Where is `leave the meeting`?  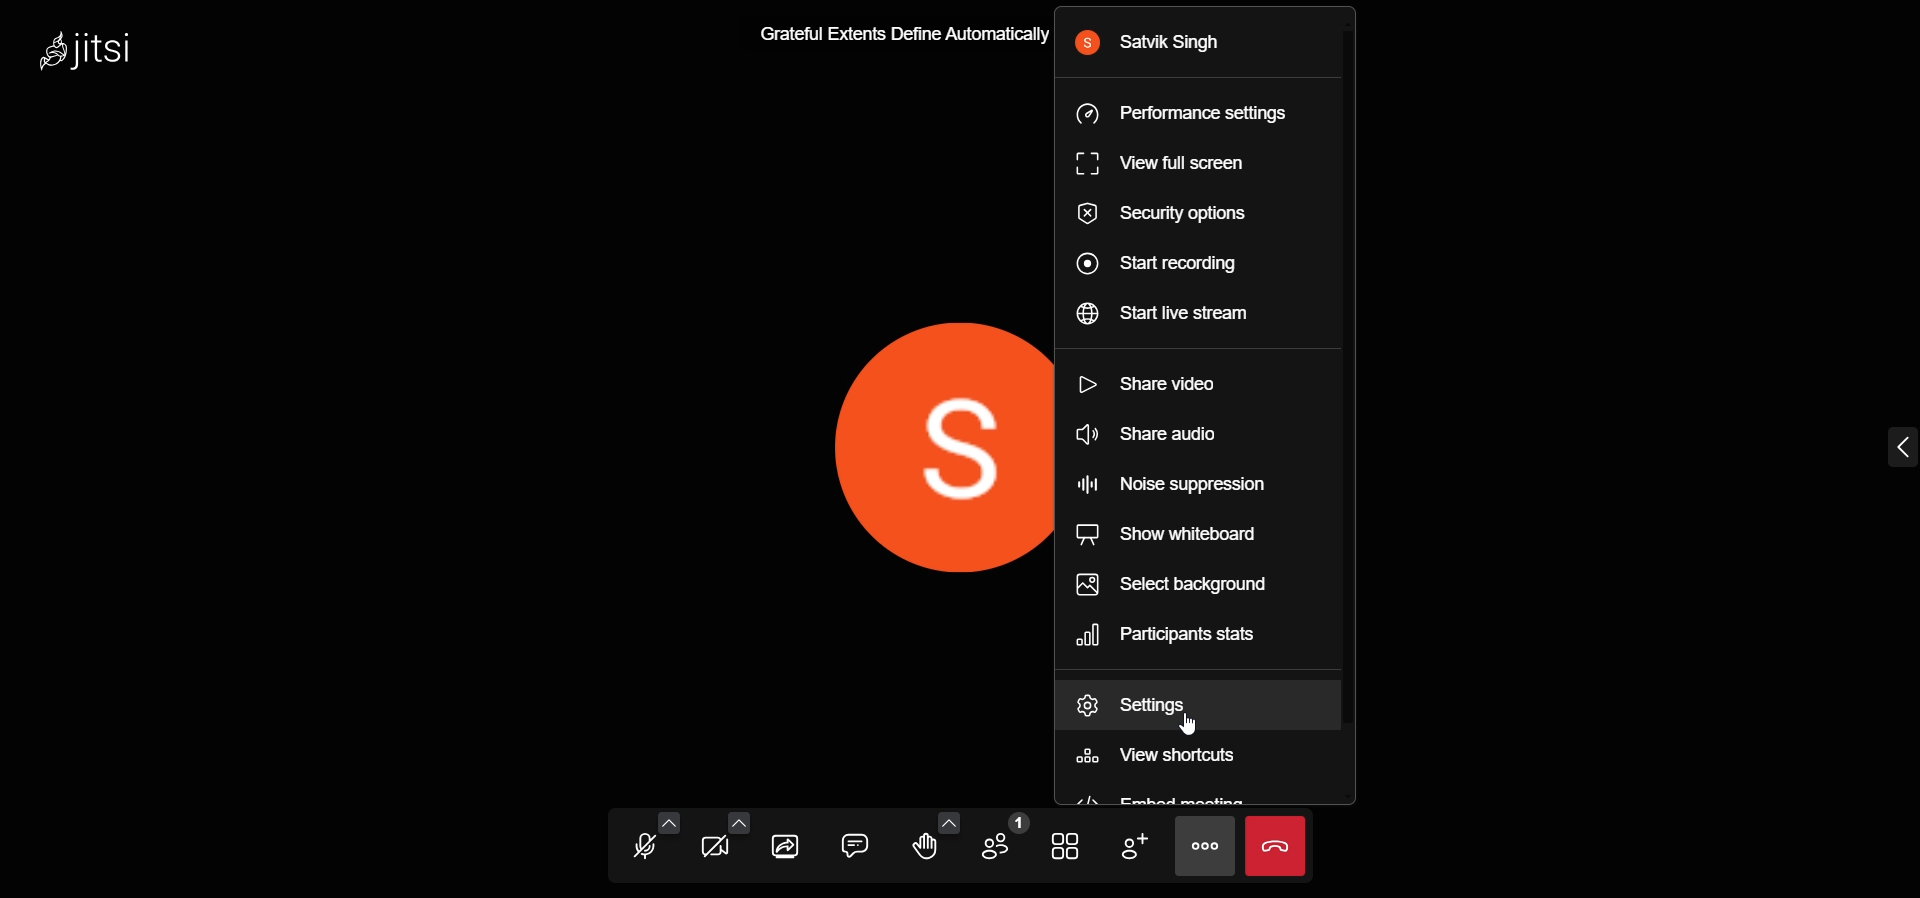 leave the meeting is located at coordinates (1276, 847).